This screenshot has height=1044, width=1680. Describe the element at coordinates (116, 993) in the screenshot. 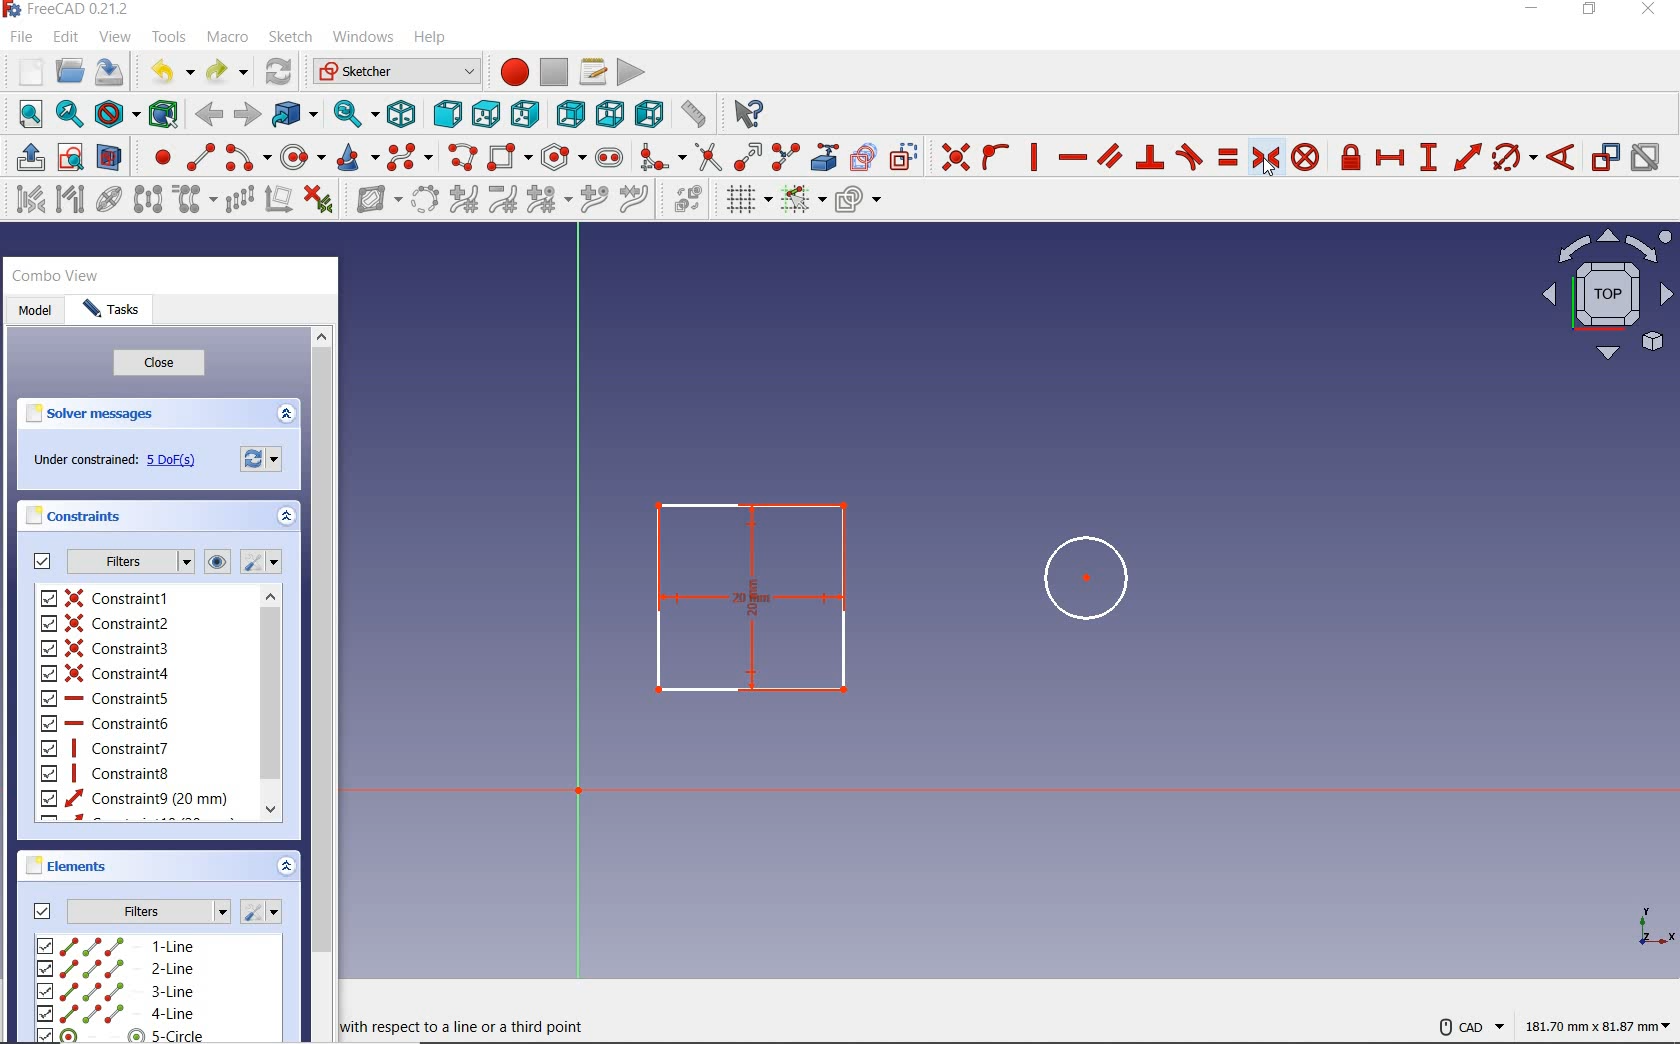

I see `3-LINE` at that location.